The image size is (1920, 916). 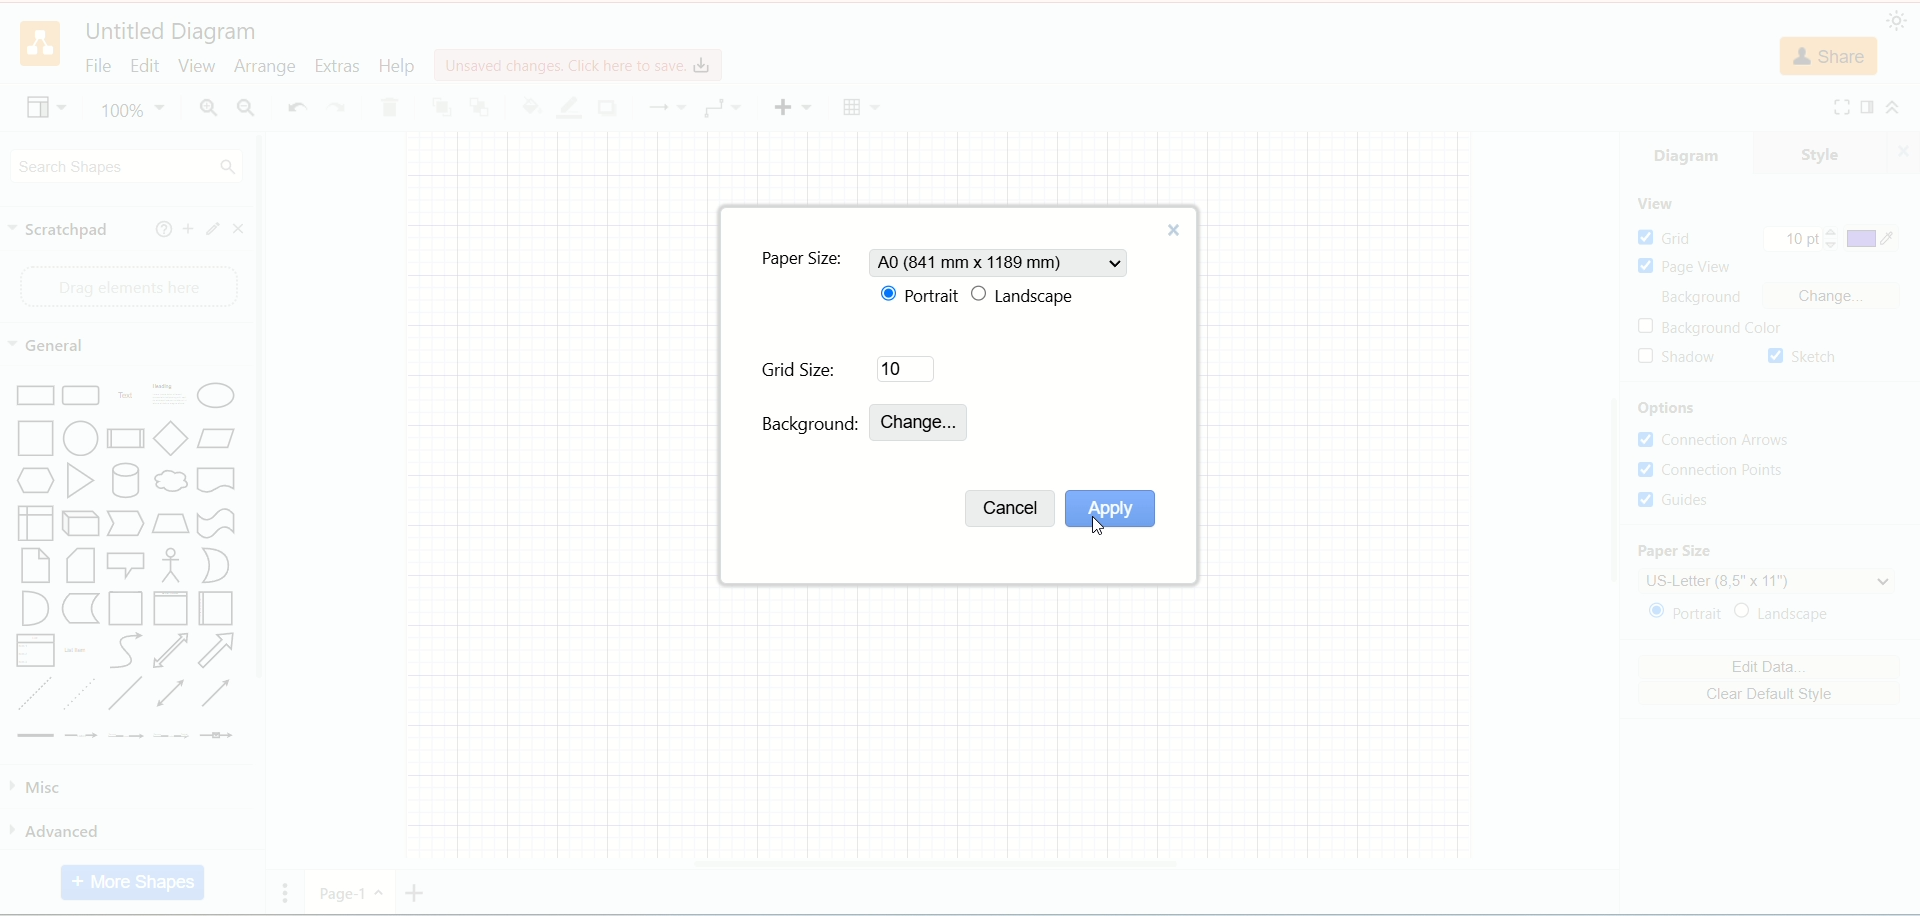 I want to click on view, so click(x=197, y=66).